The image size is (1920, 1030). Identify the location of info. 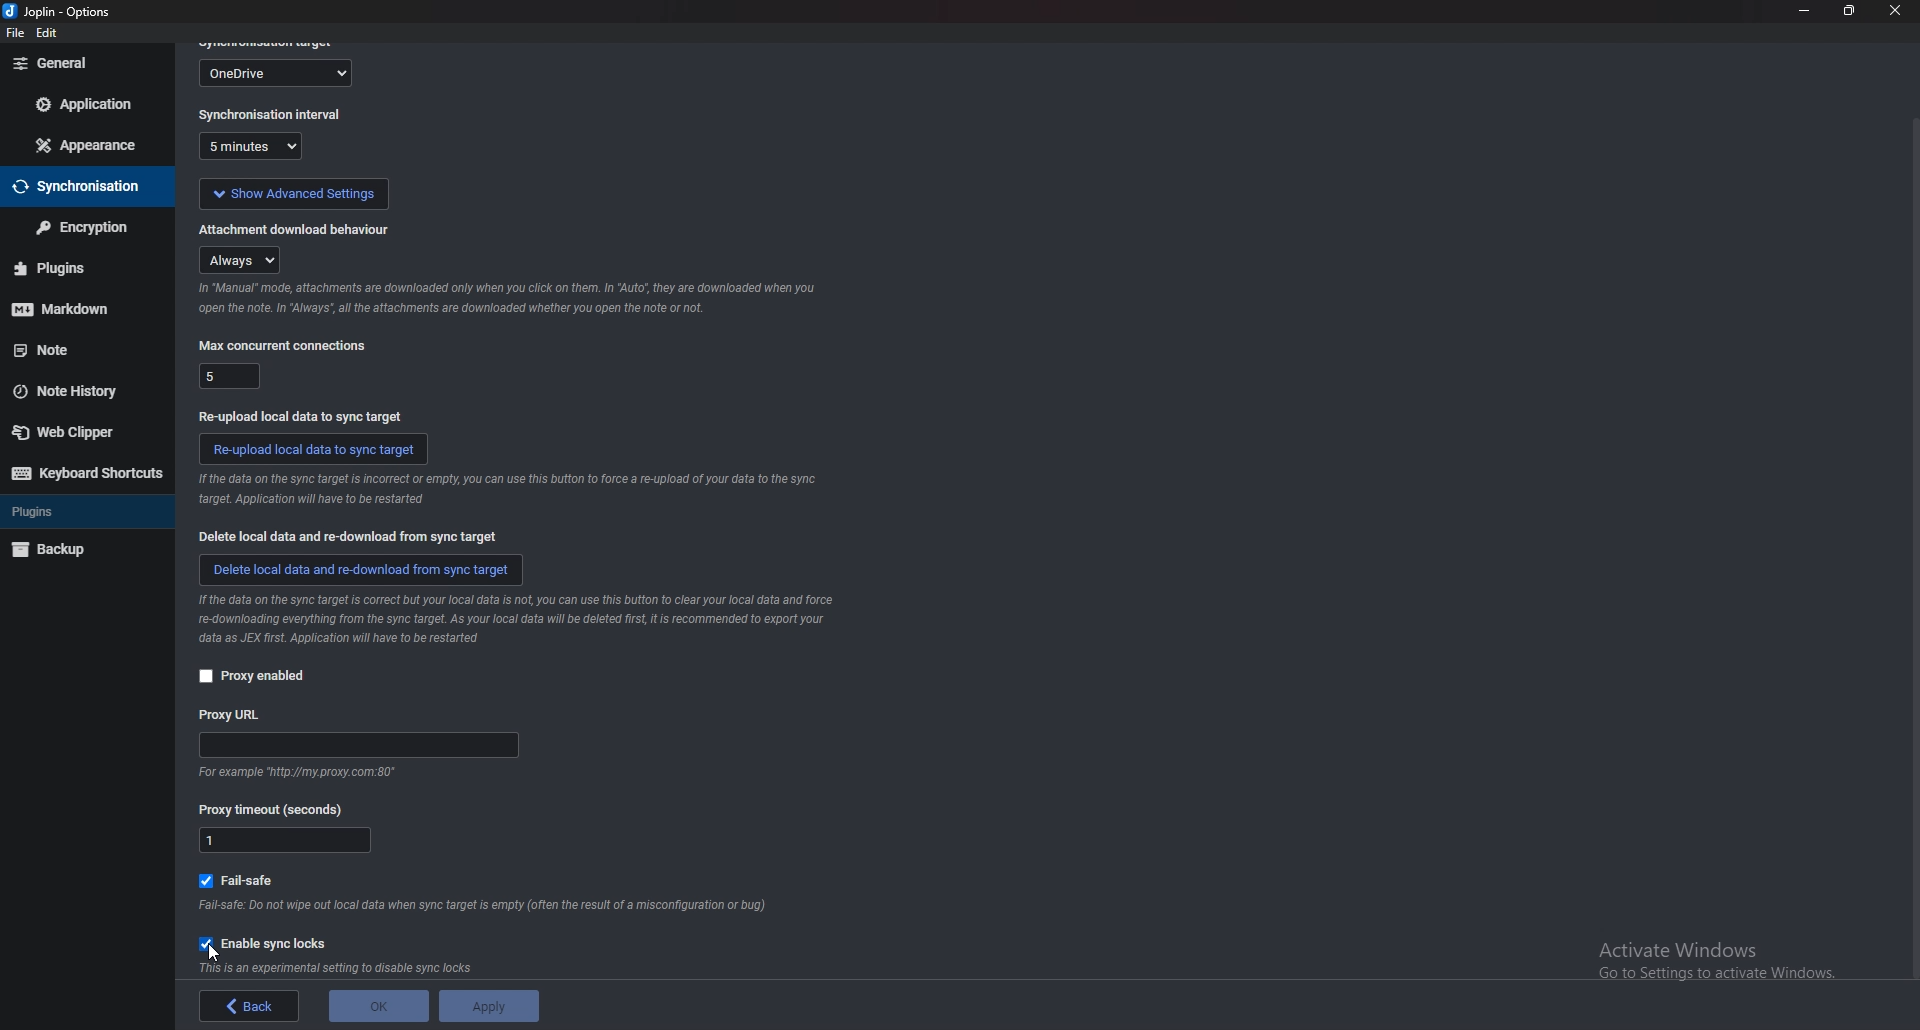
(343, 967).